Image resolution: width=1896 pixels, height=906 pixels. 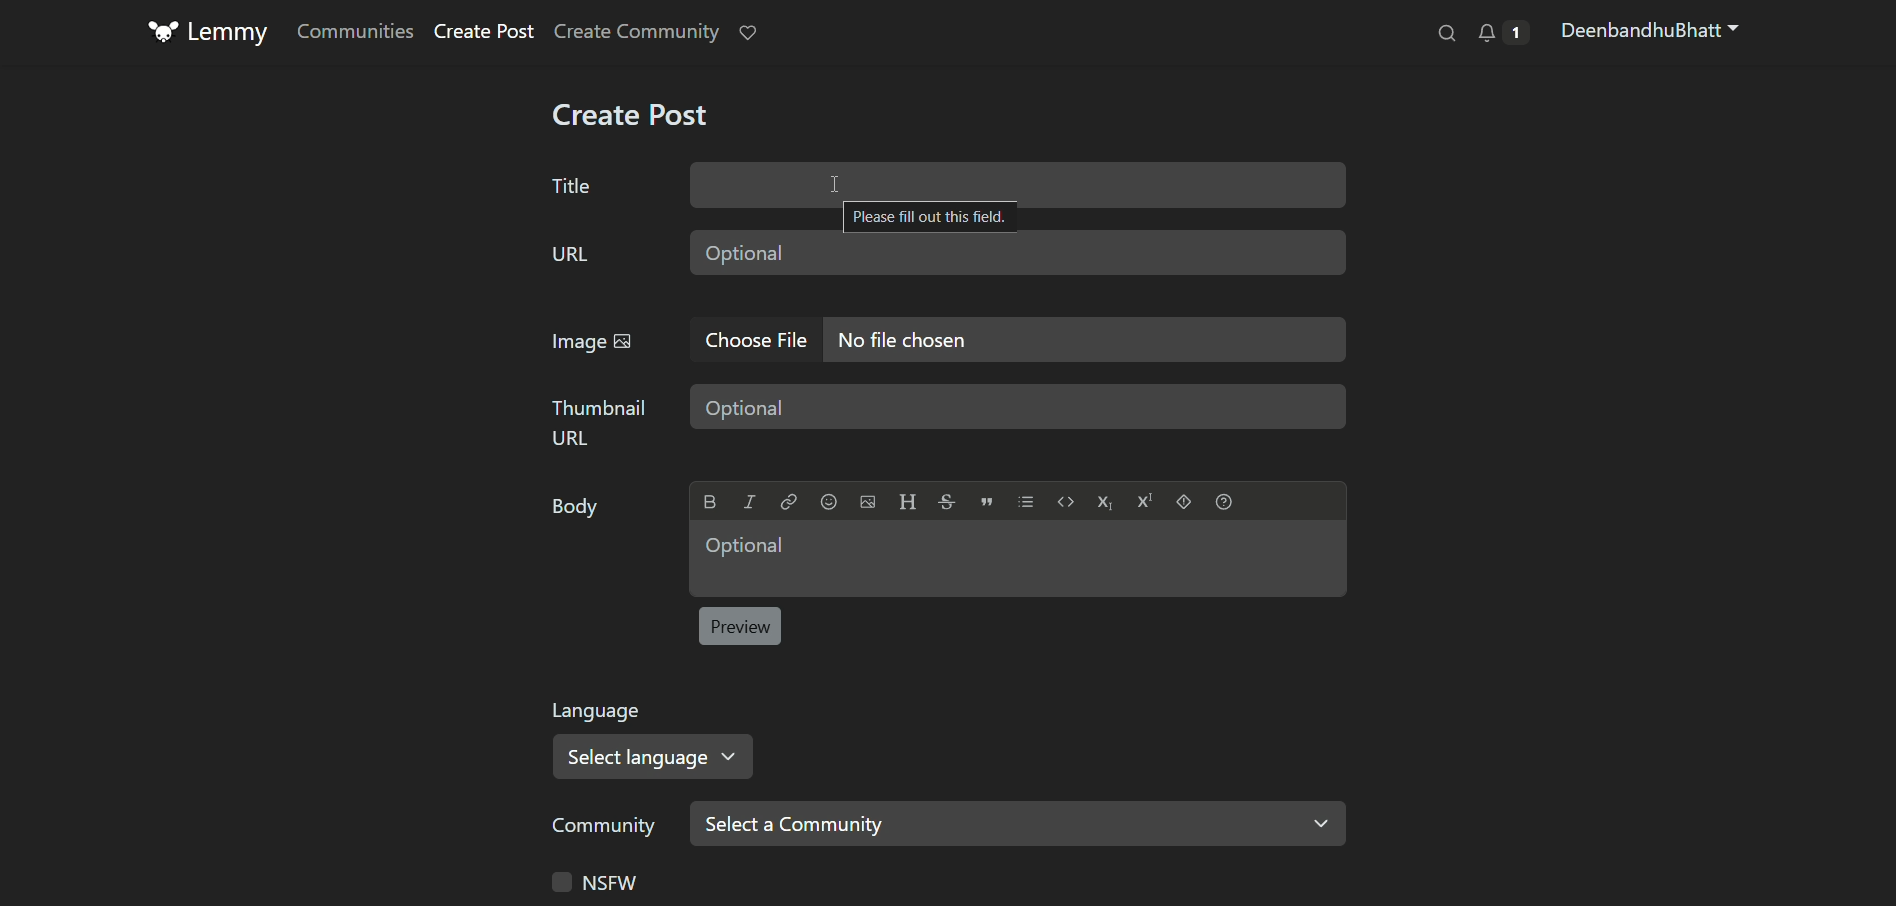 What do you see at coordinates (929, 219) in the screenshot?
I see `please fill out this field` at bounding box center [929, 219].